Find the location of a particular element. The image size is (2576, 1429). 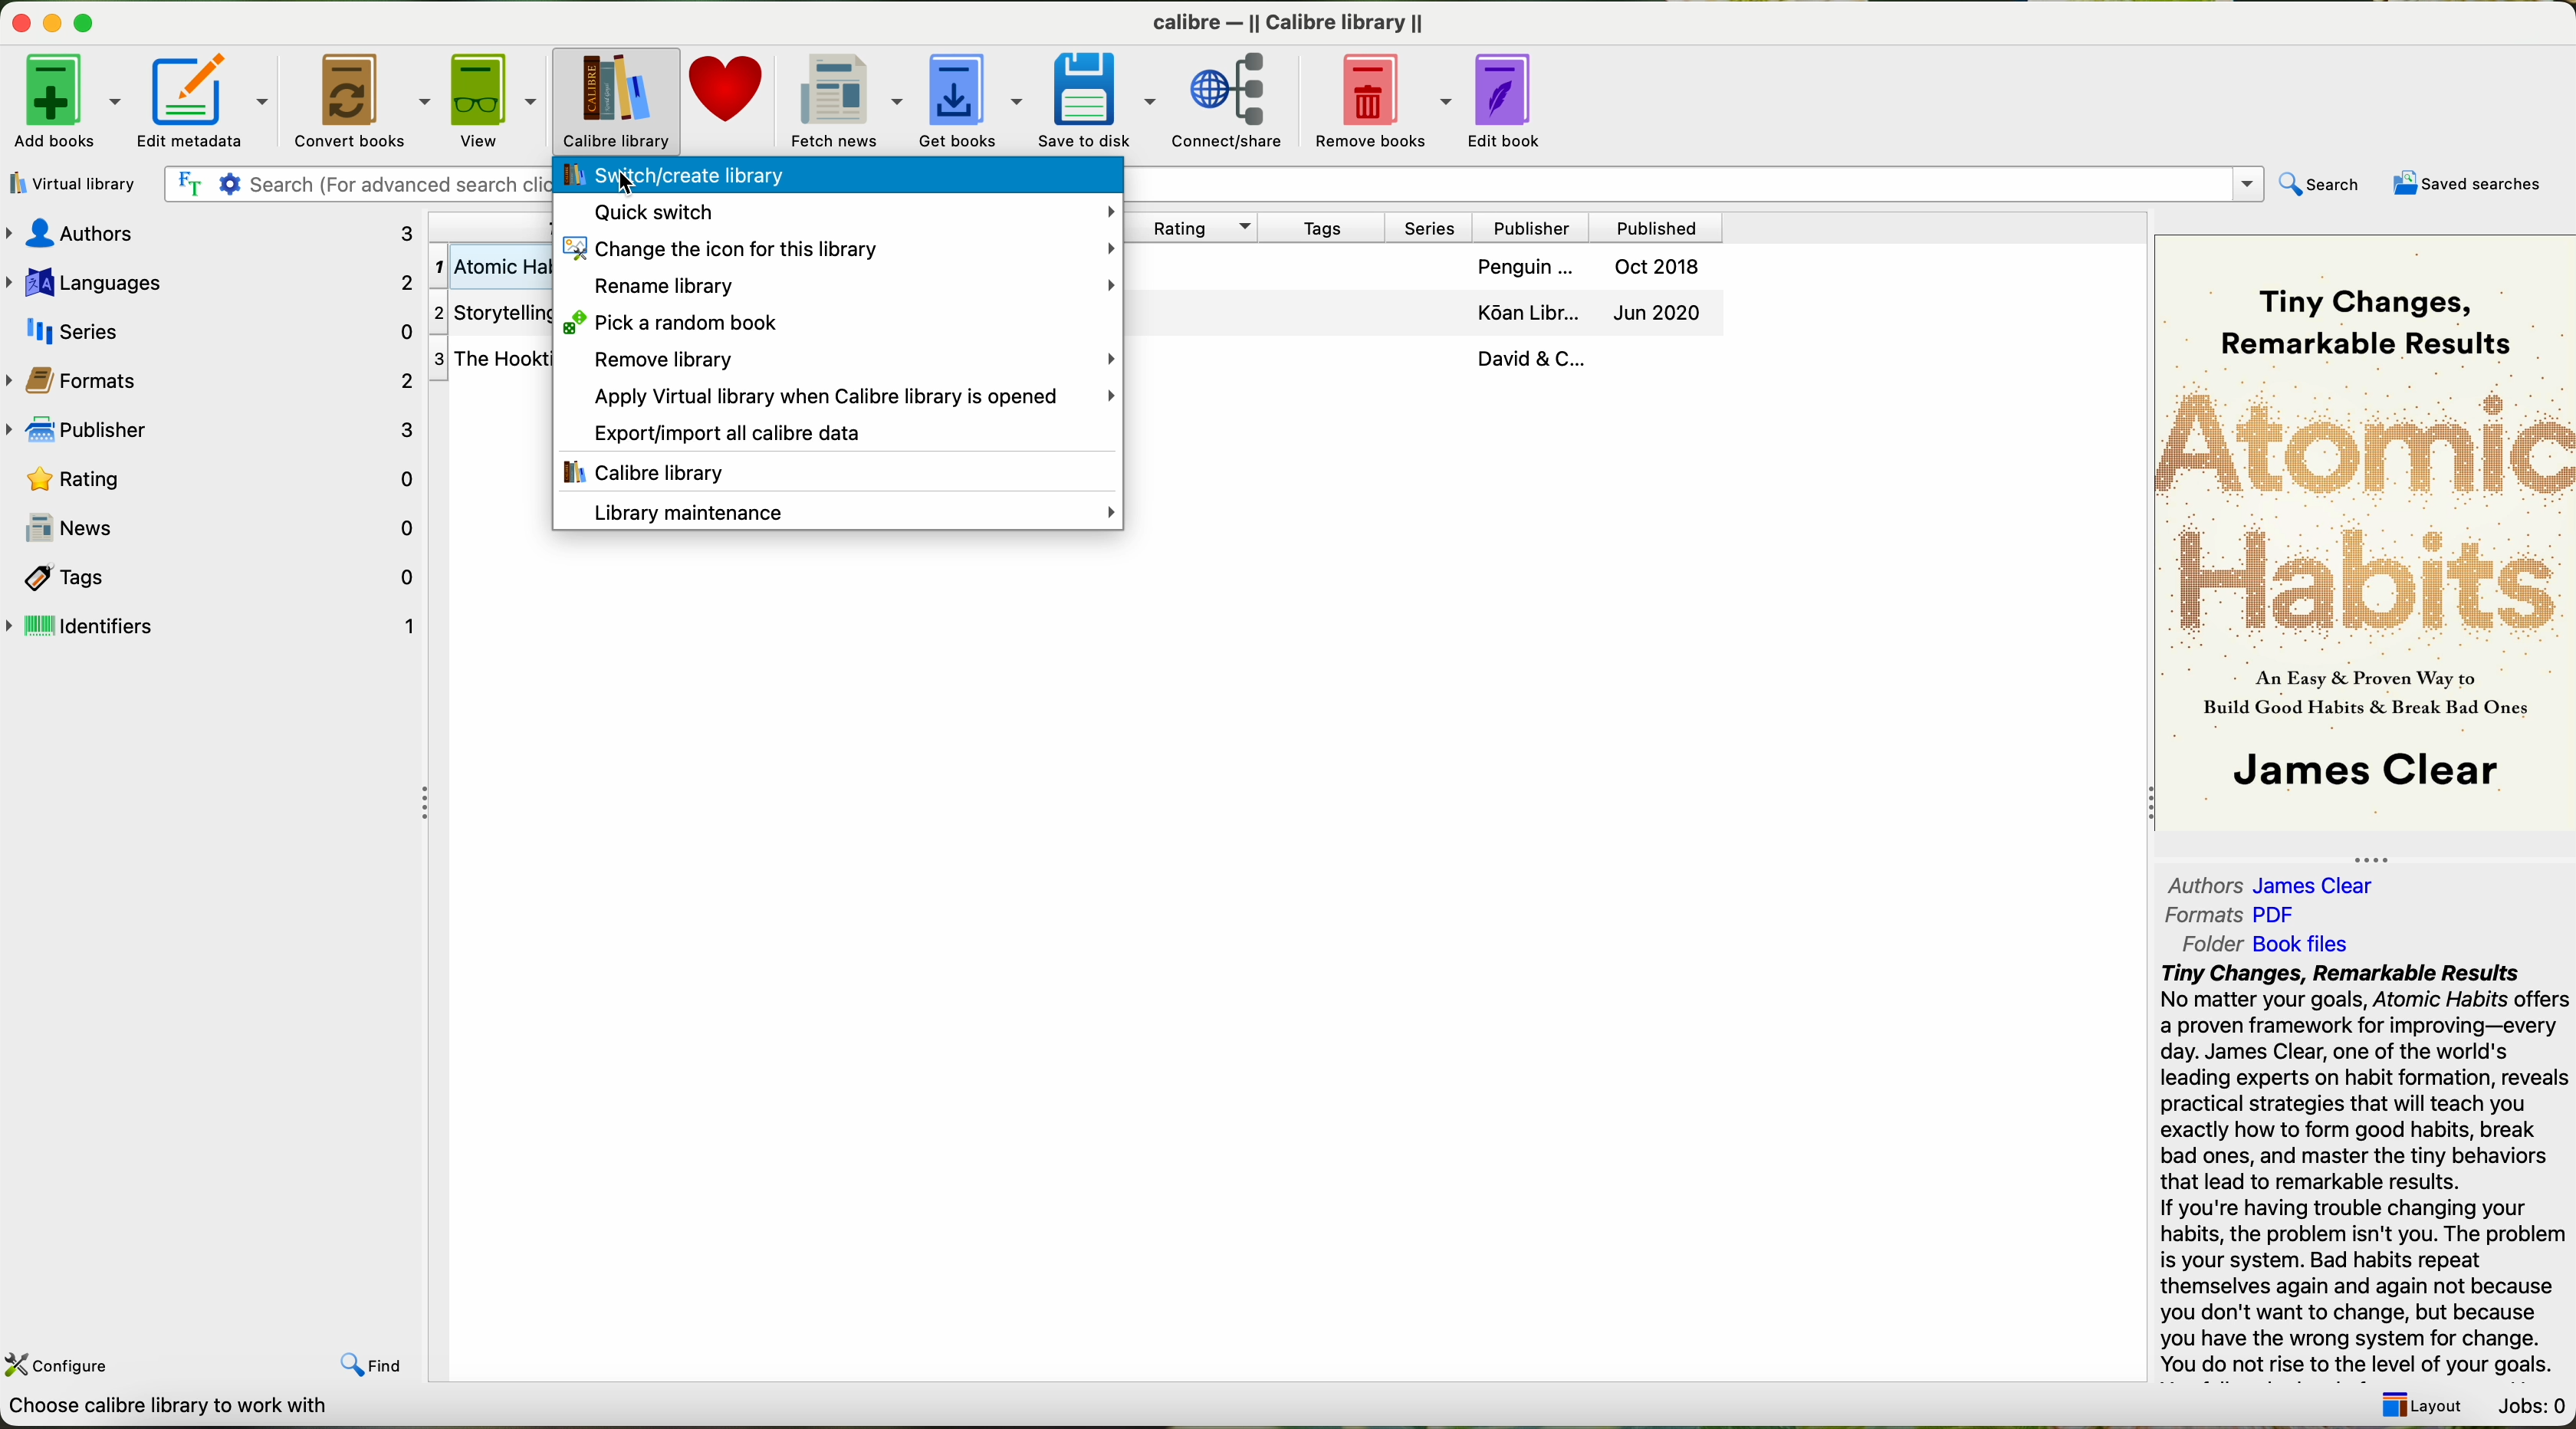

quick switch is located at coordinates (845, 213).